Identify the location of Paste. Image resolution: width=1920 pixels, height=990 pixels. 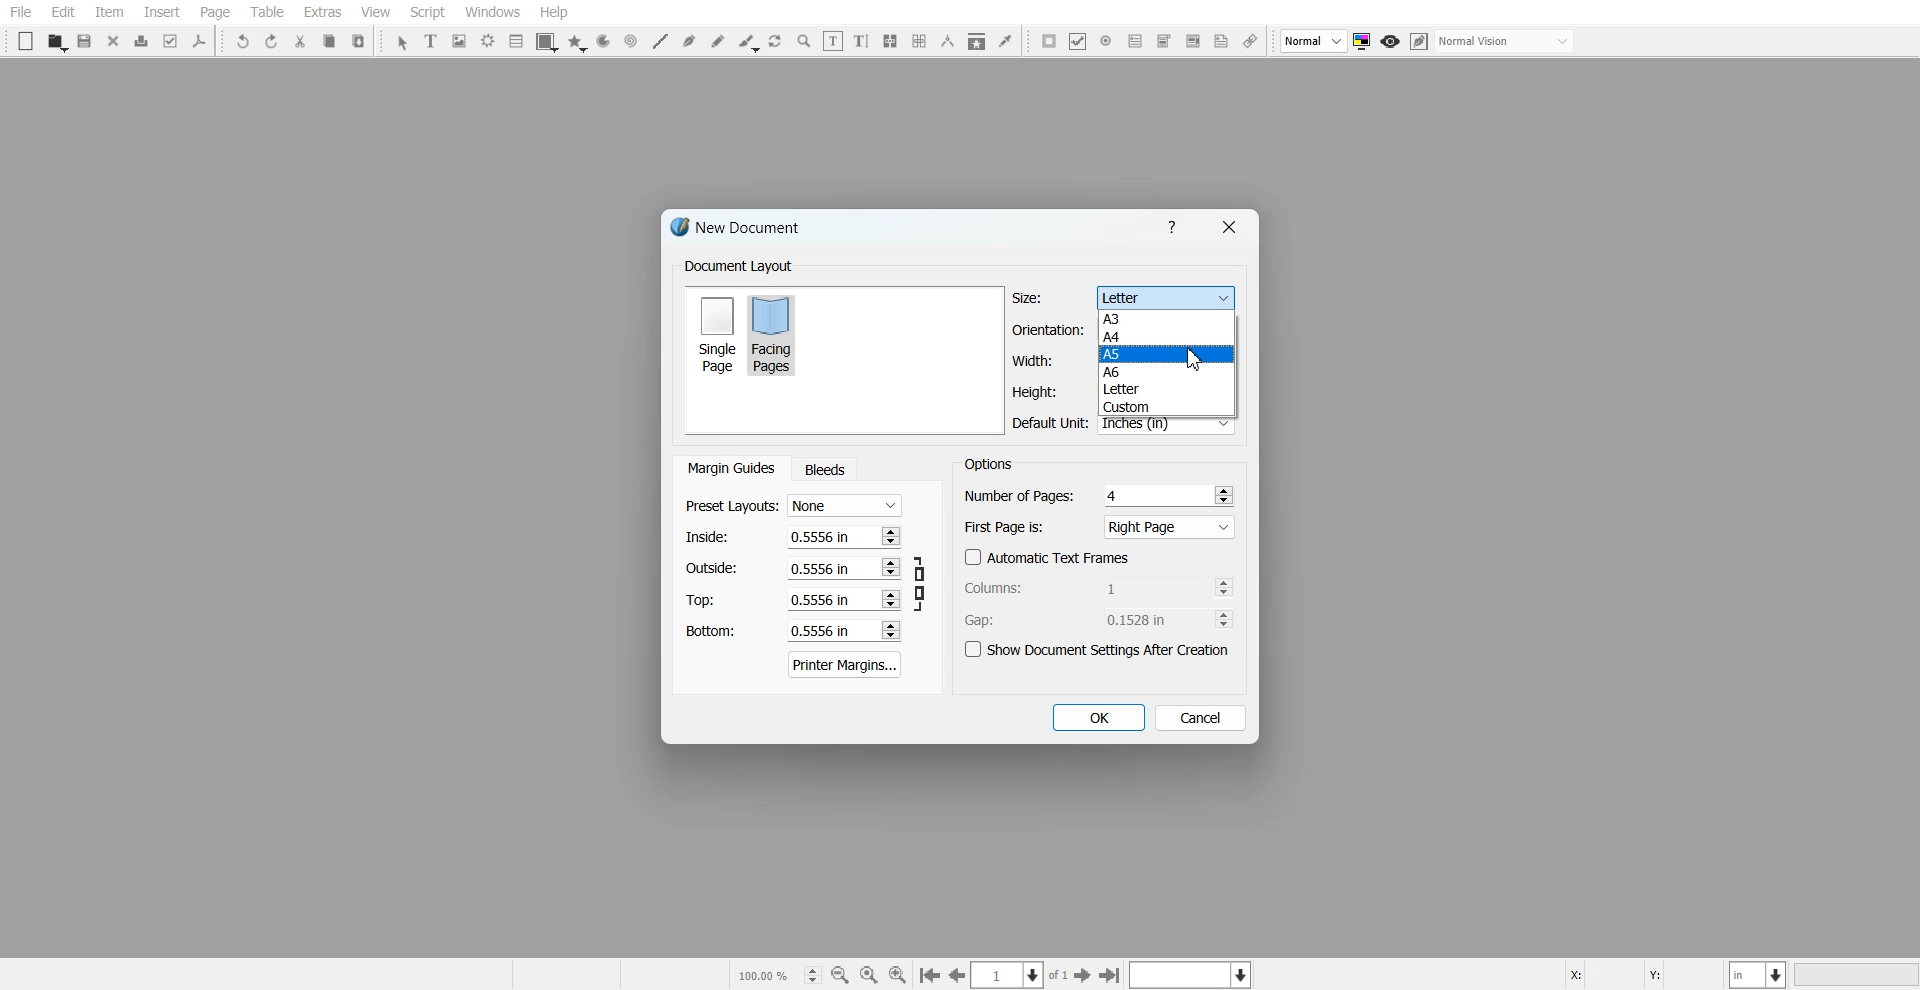
(359, 40).